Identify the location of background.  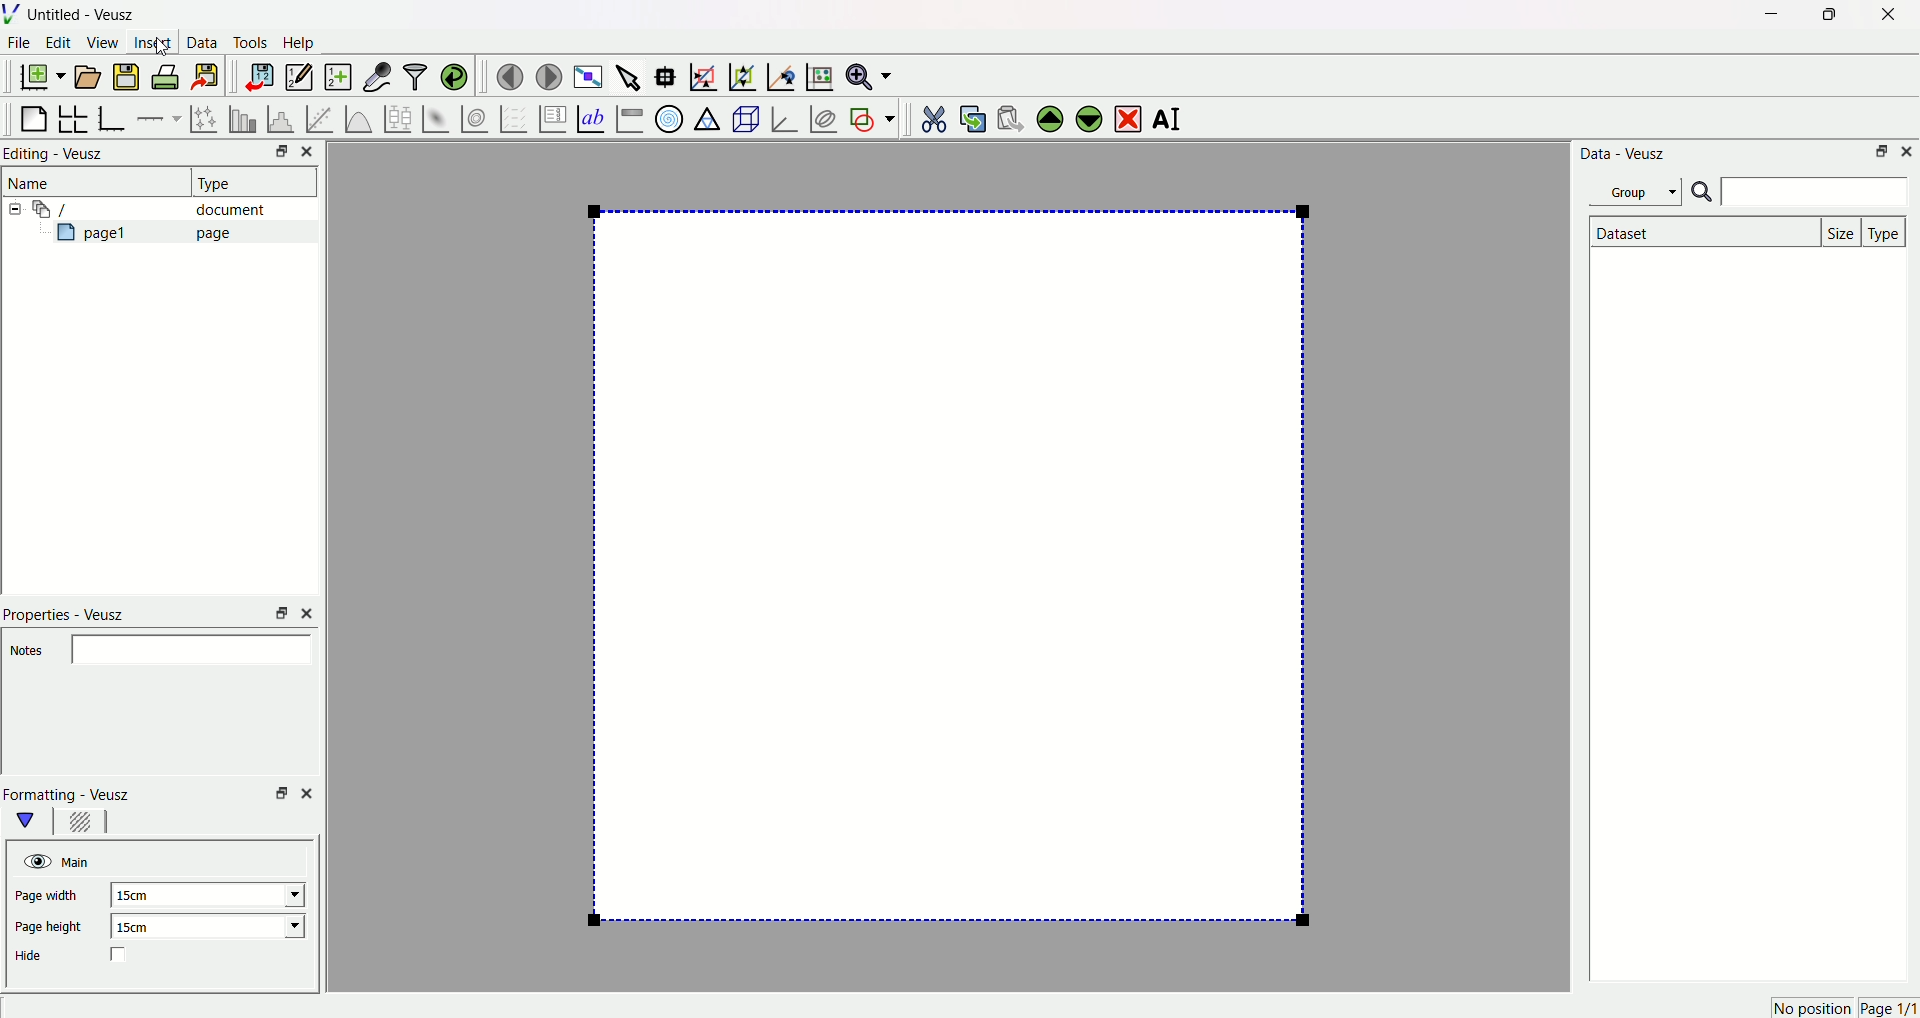
(81, 824).